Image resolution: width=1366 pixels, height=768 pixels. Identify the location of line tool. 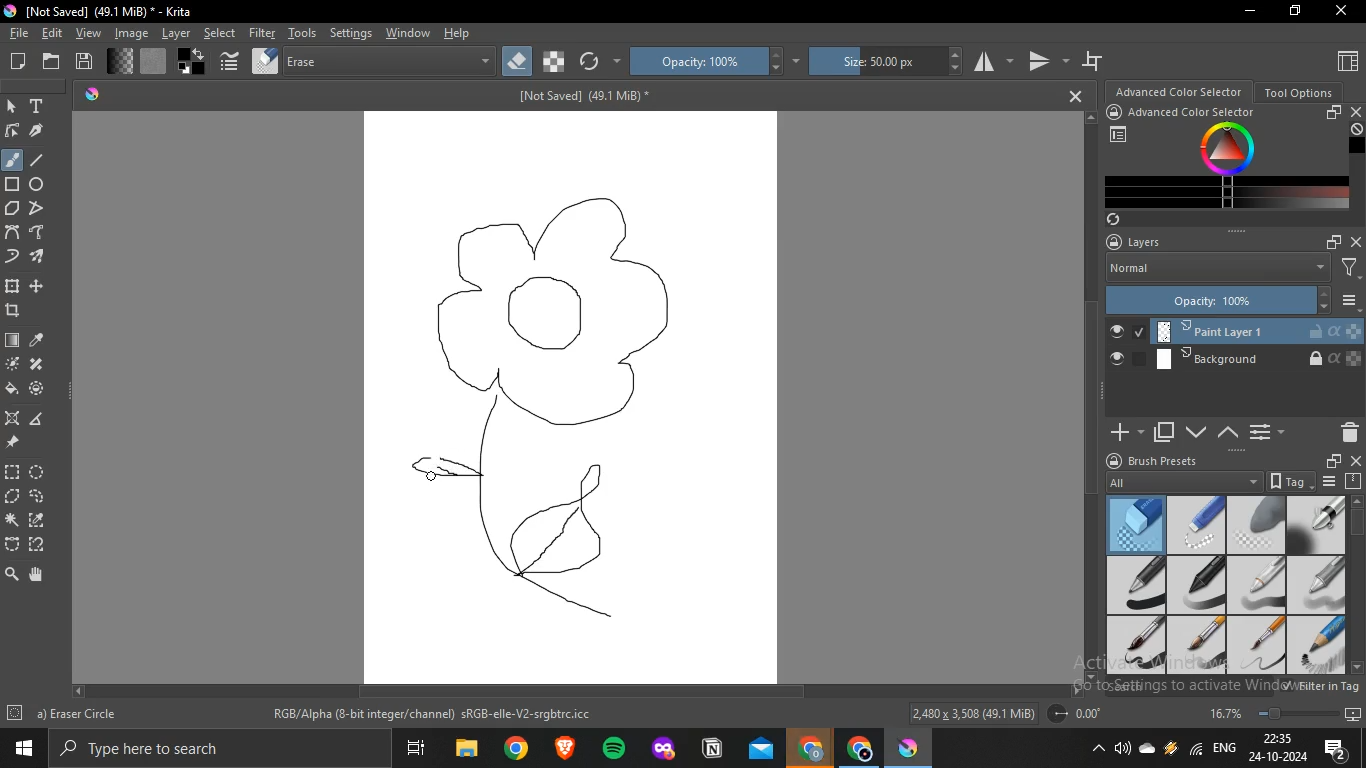
(43, 160).